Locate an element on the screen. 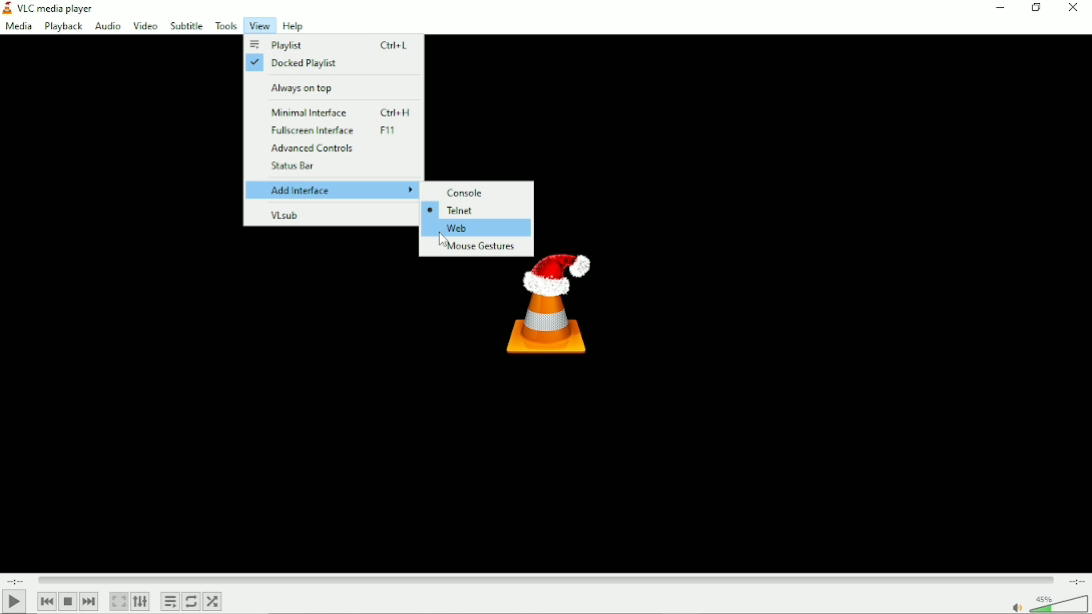  Advanced controls is located at coordinates (314, 148).